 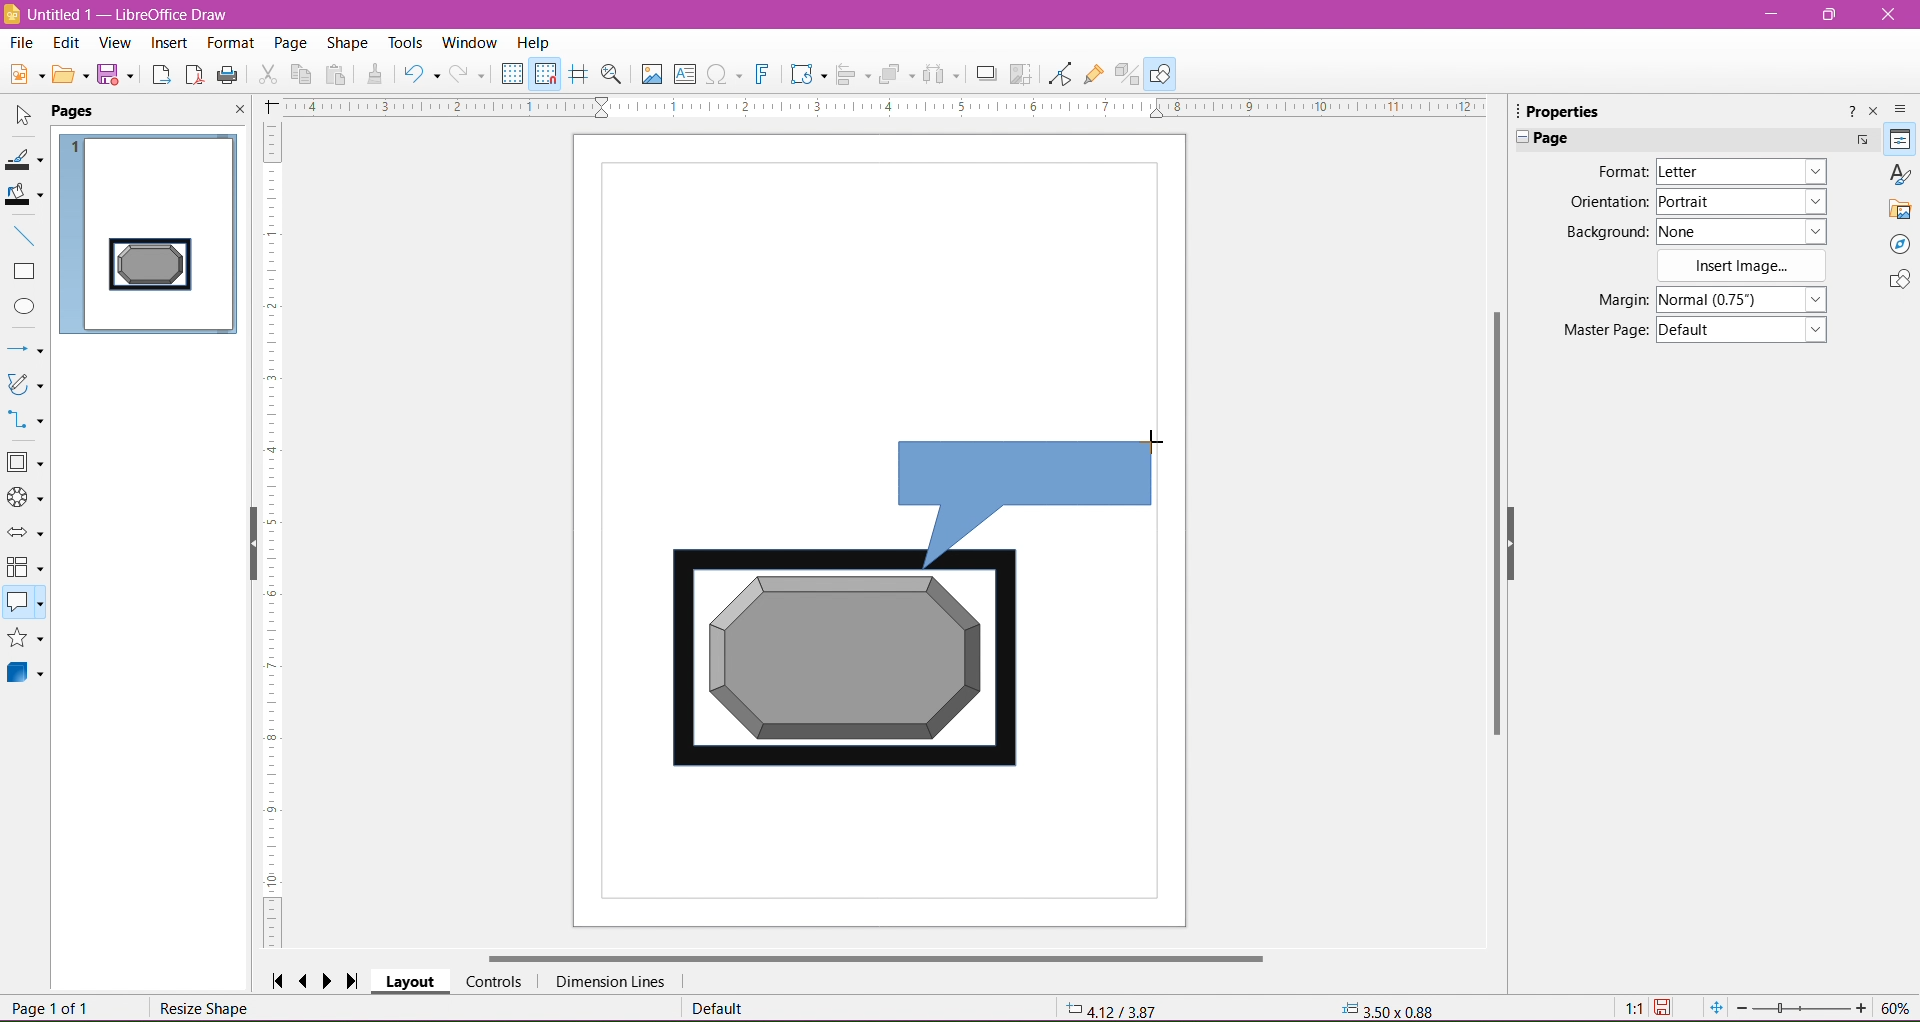 I want to click on Snap to Grid, so click(x=546, y=75).